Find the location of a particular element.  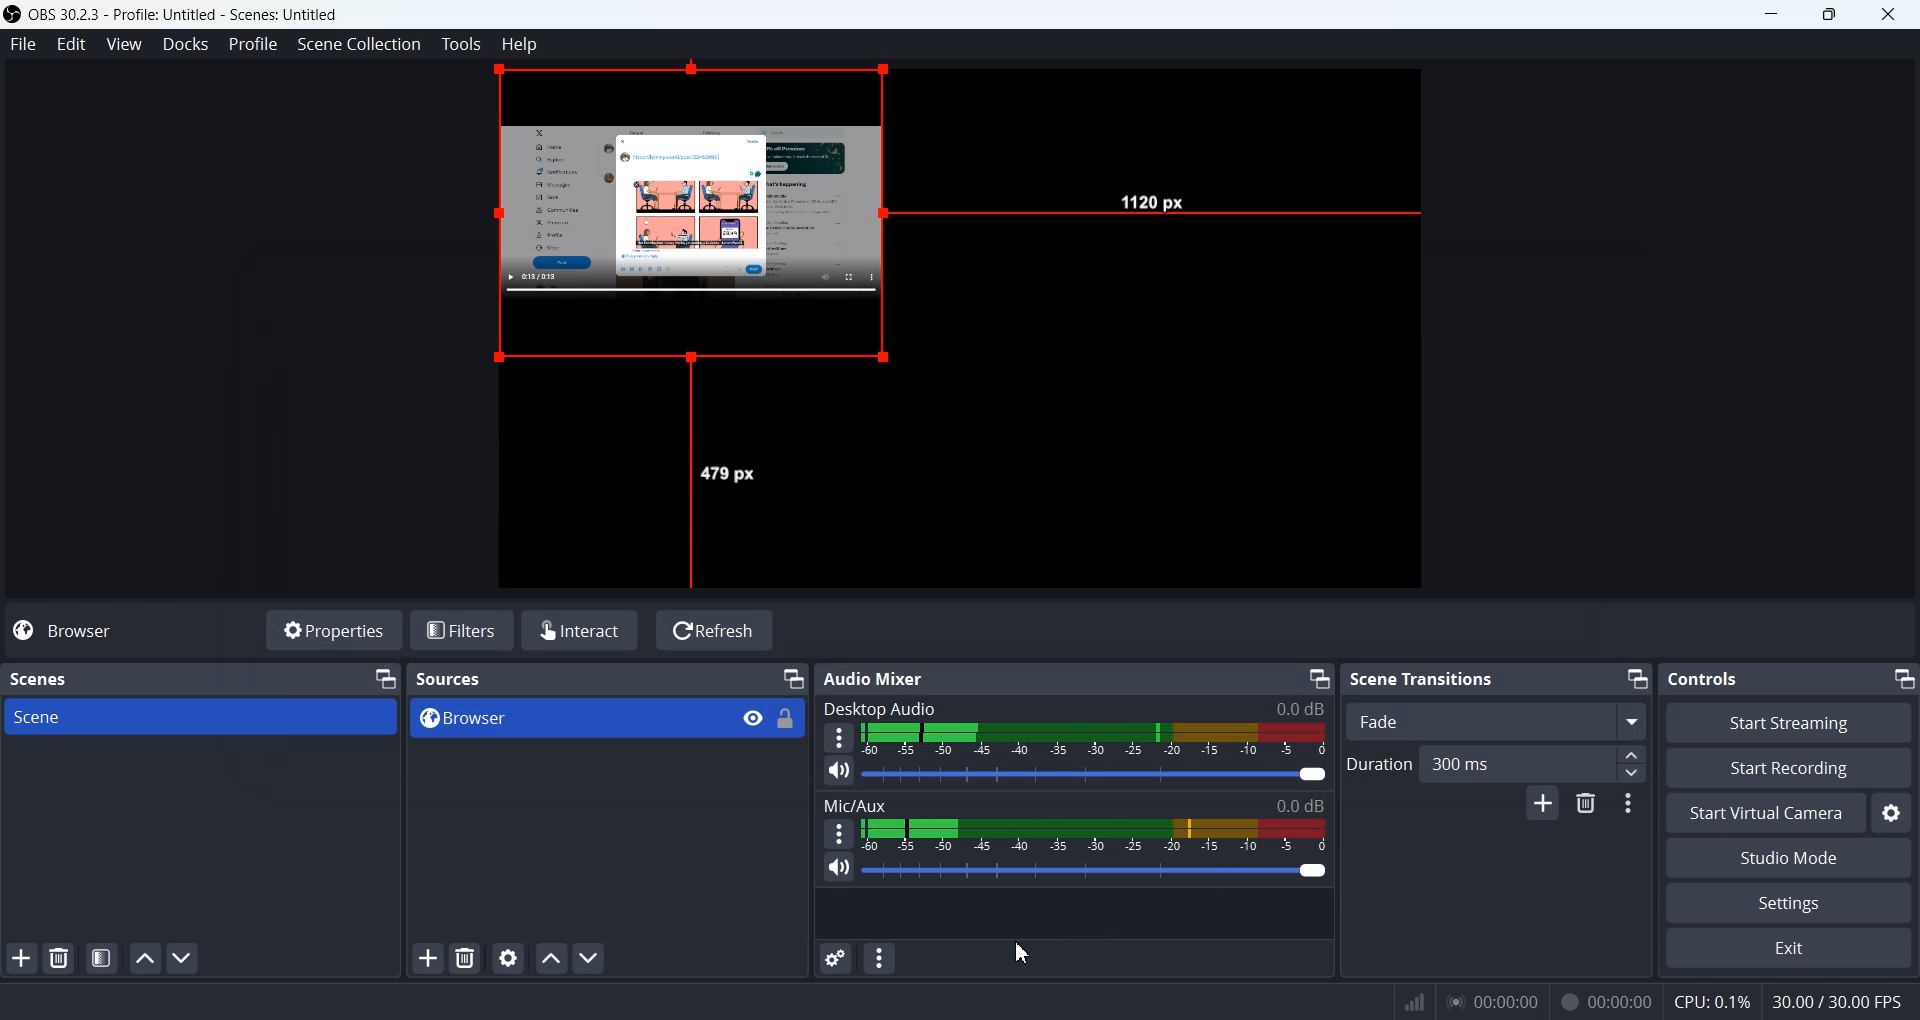

Profile is located at coordinates (254, 44).